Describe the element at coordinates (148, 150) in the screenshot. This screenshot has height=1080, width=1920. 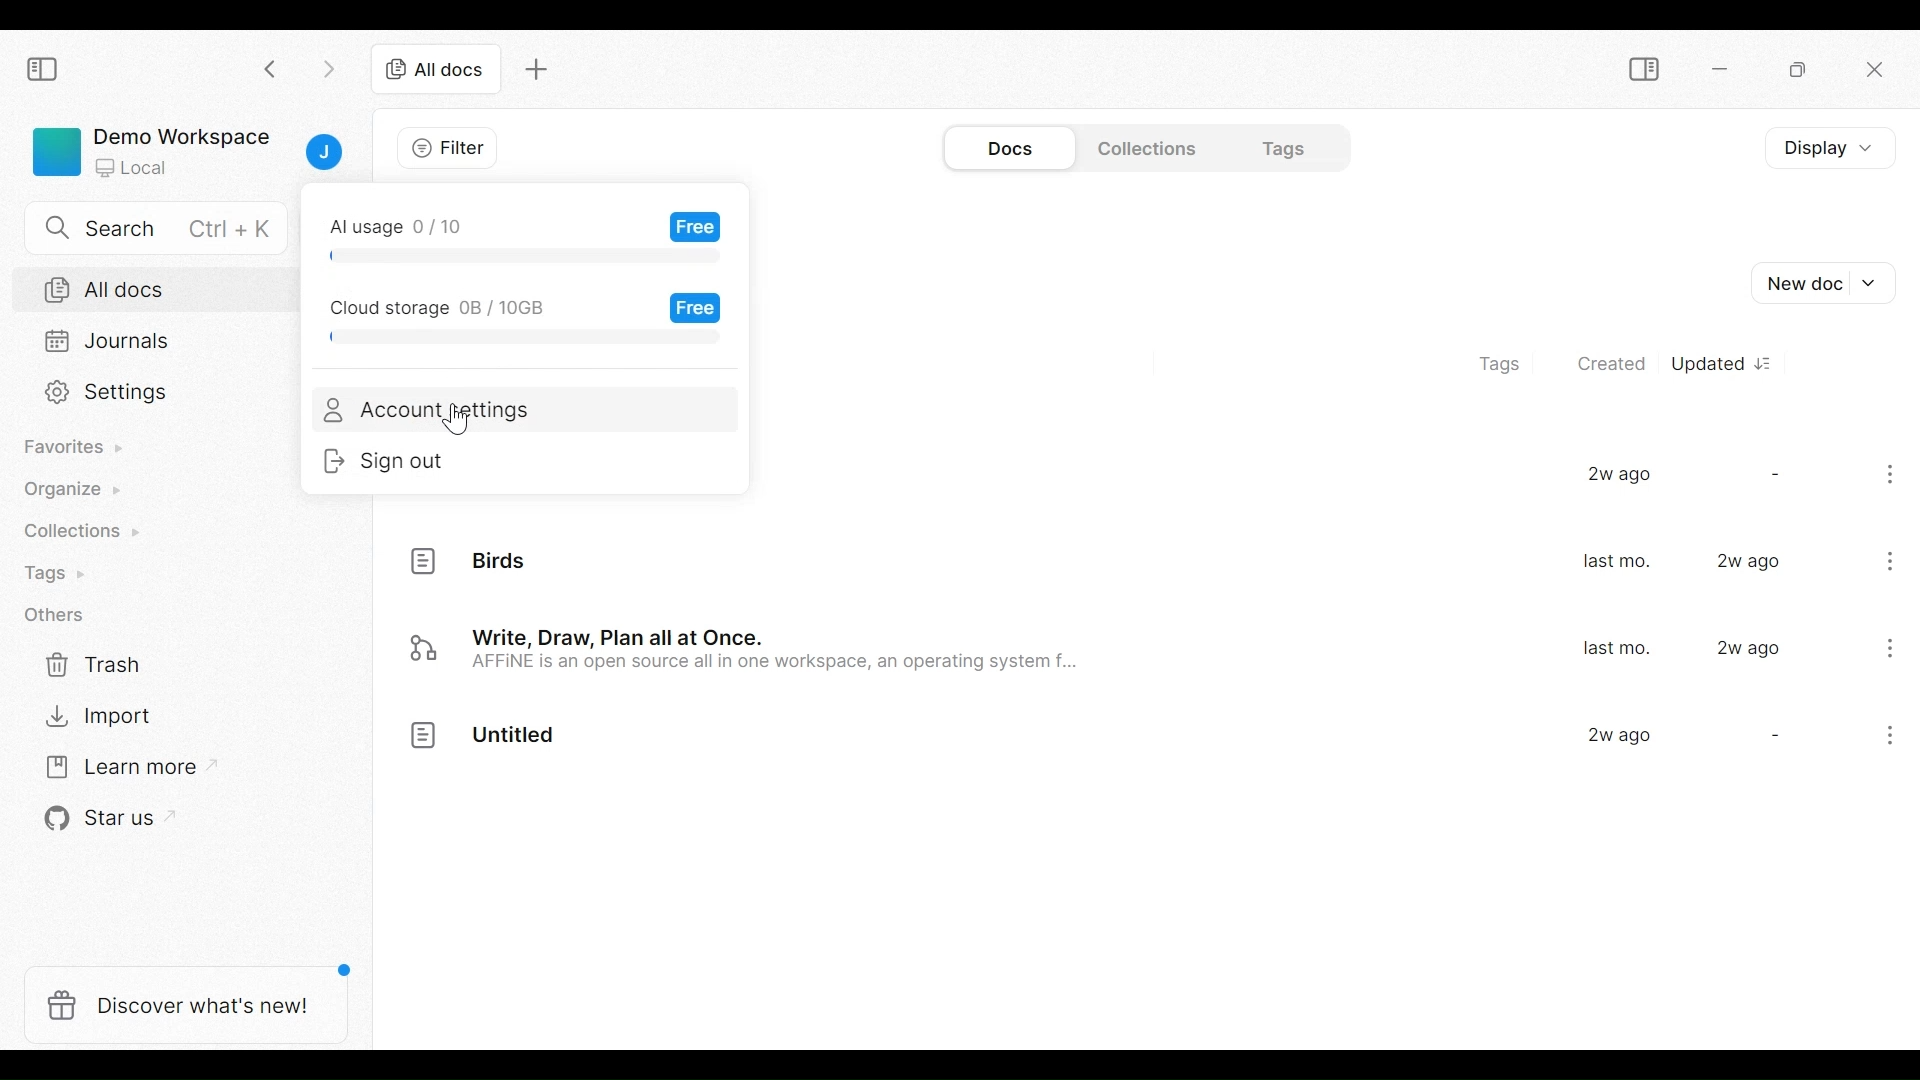
I see `Demo workspace` at that location.